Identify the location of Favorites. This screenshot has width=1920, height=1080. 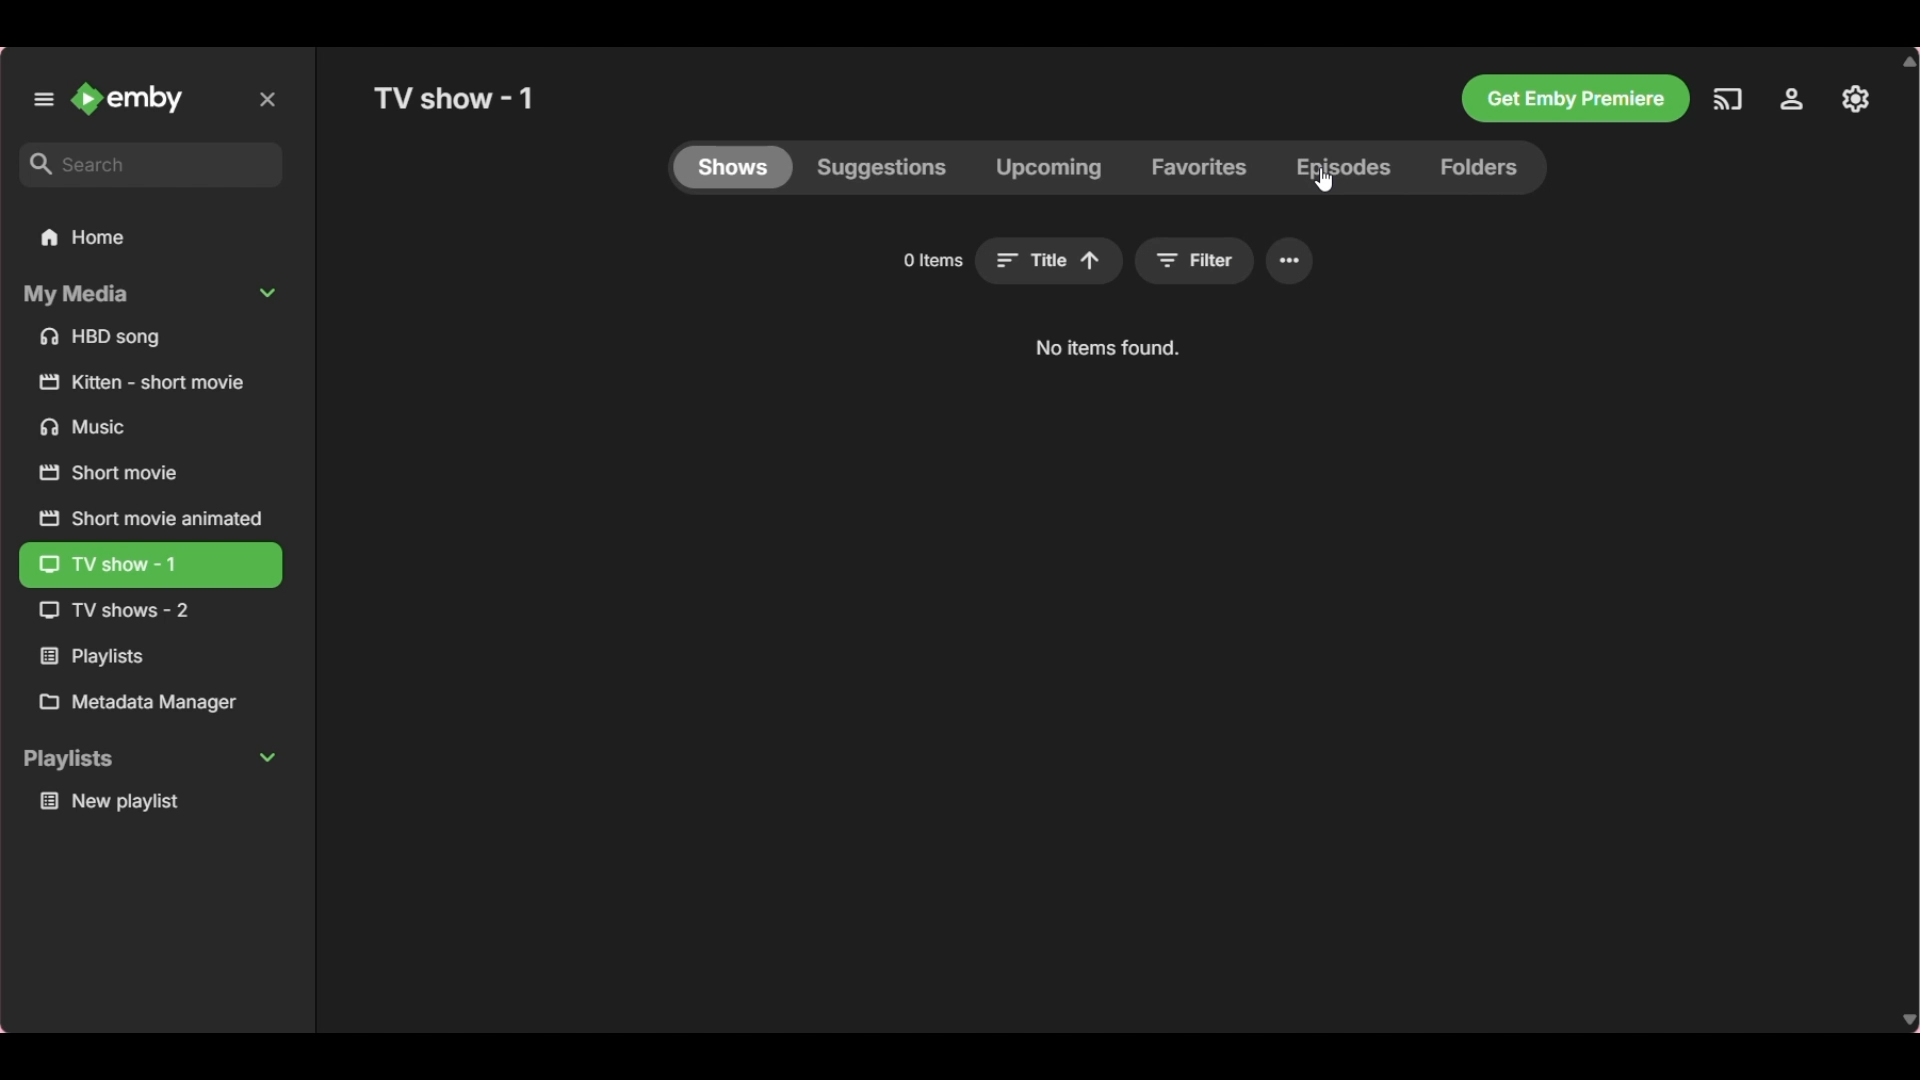
(1199, 167).